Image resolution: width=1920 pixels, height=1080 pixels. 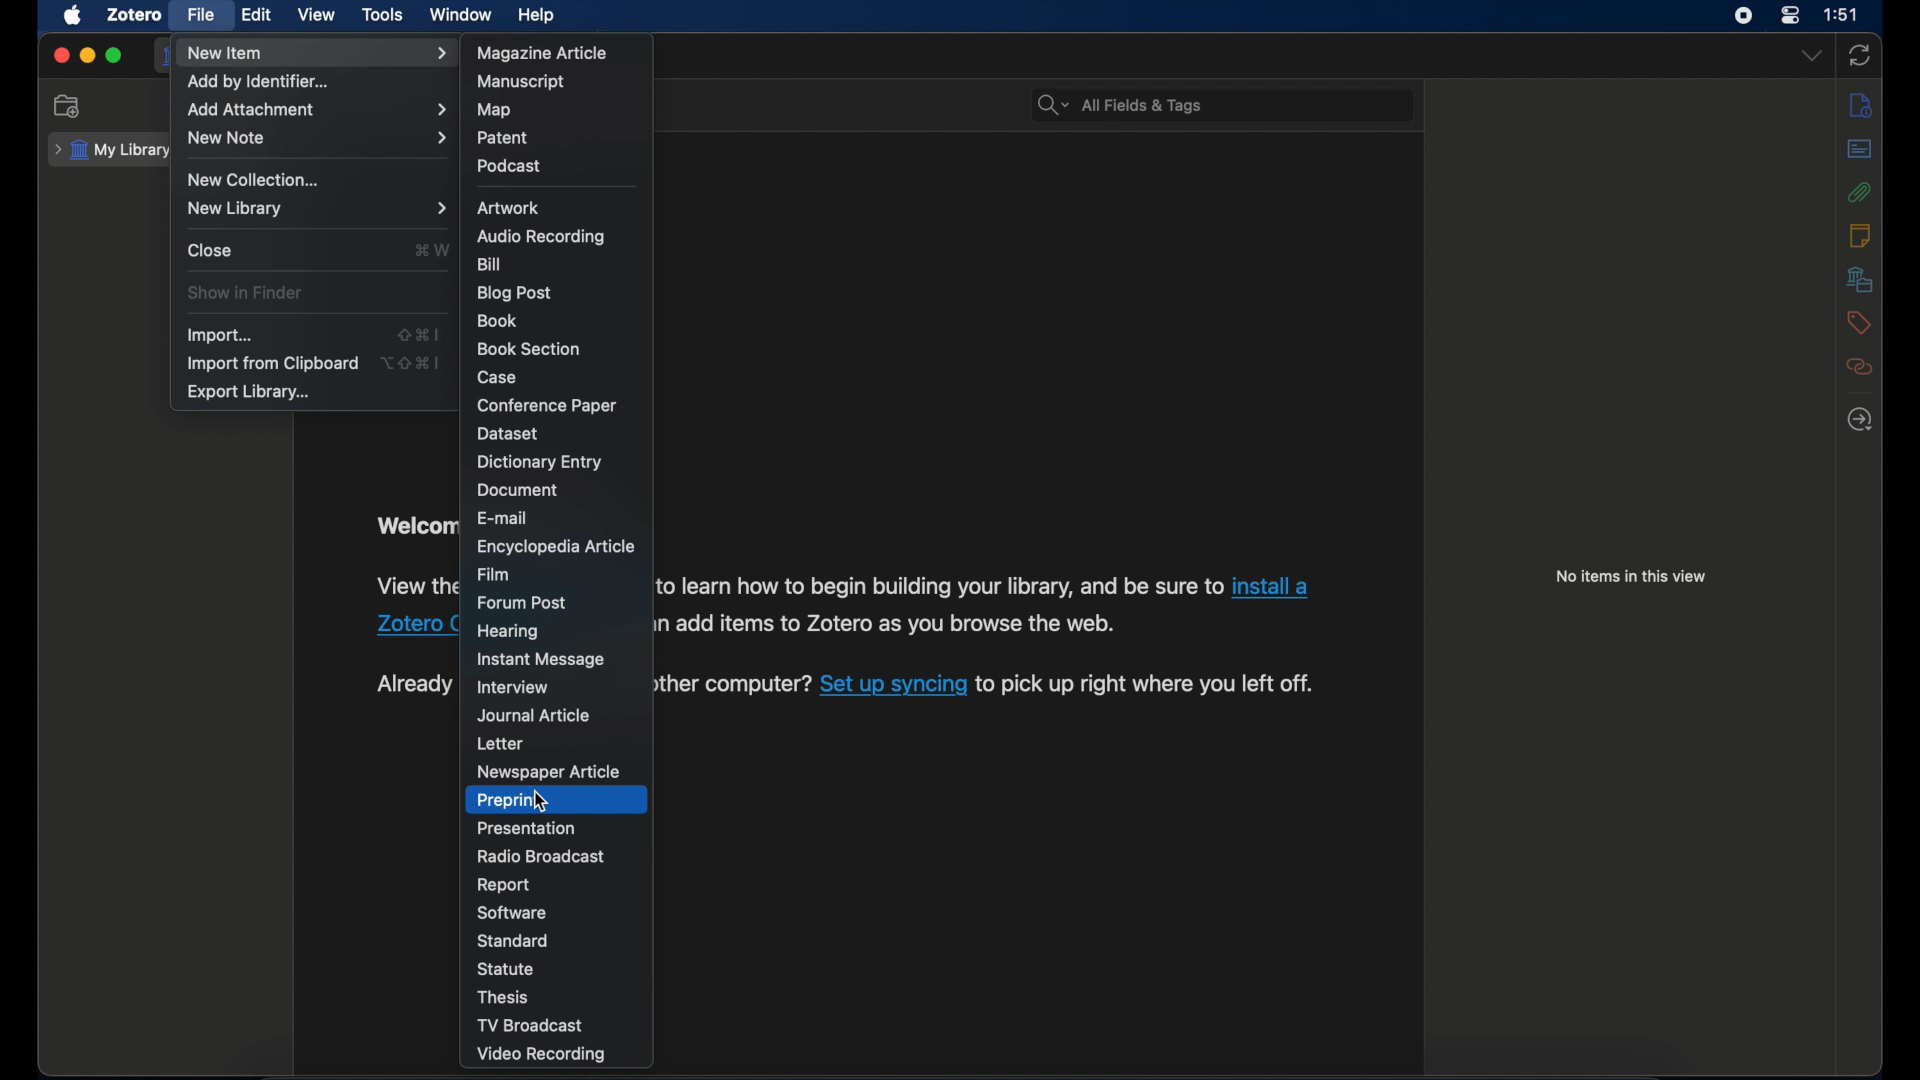 I want to click on edit, so click(x=258, y=16).